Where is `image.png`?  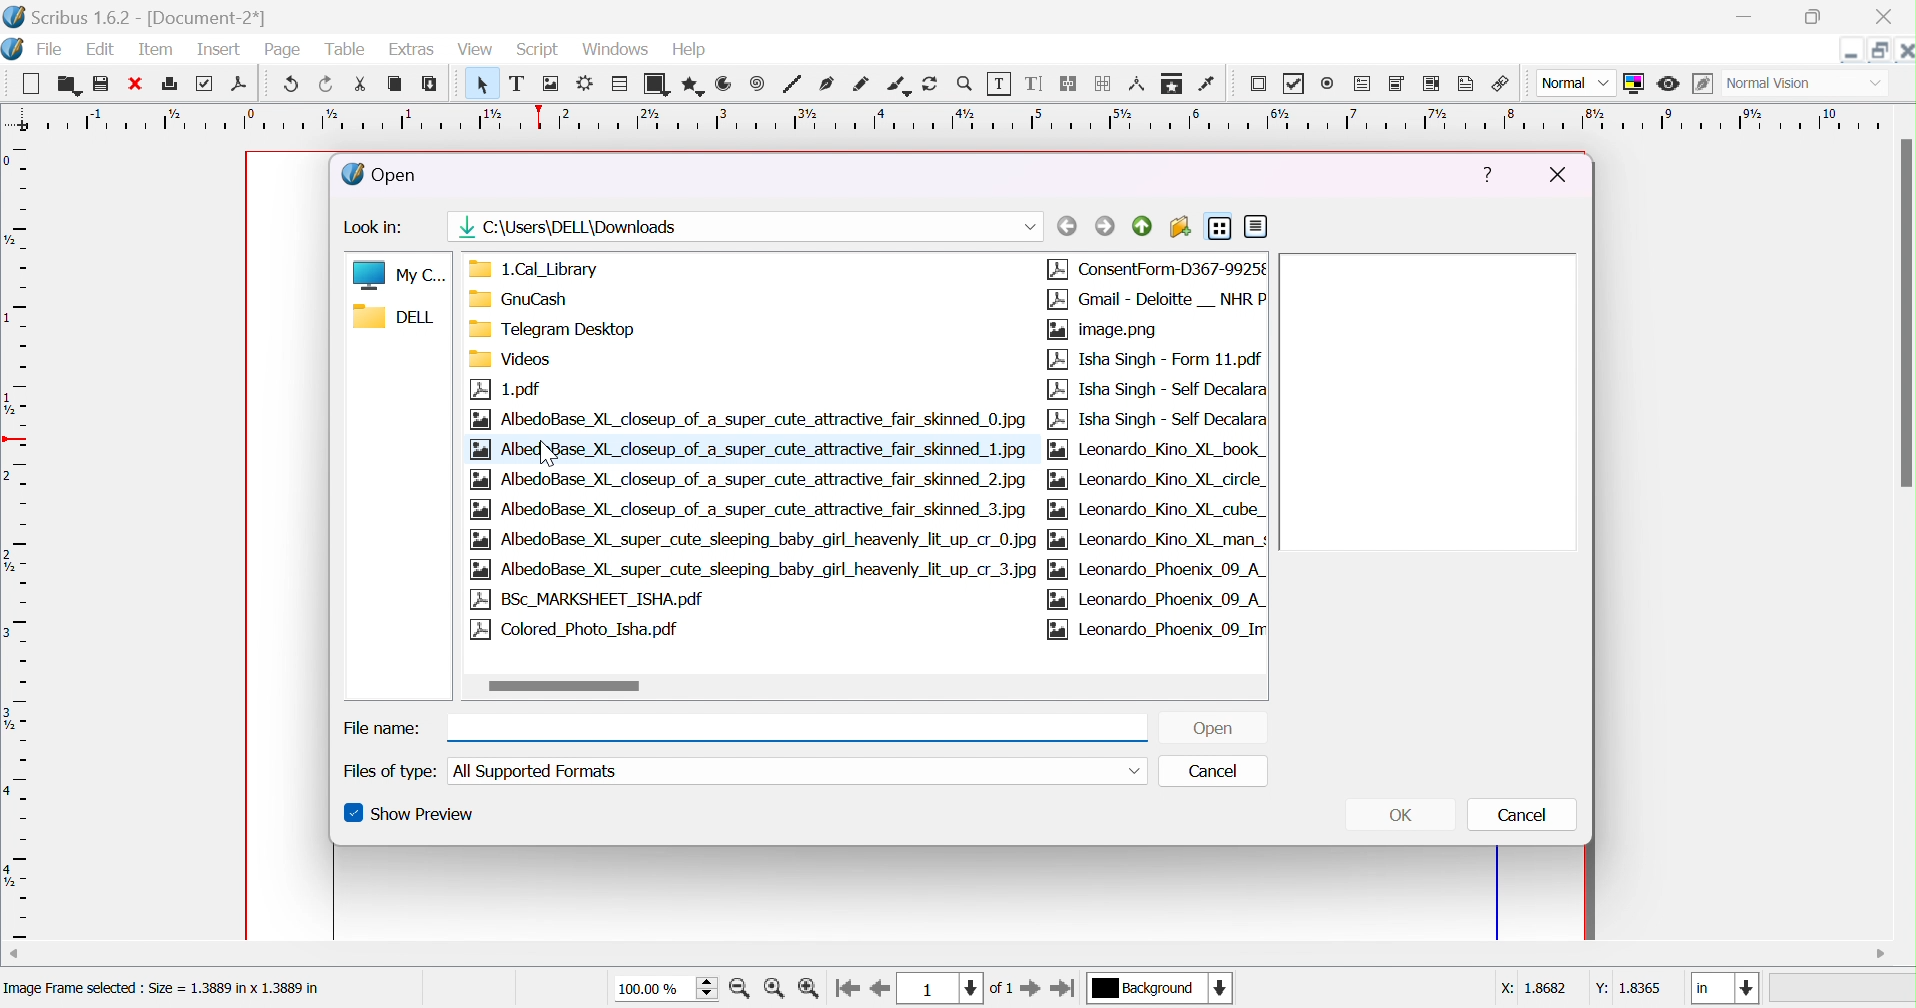
image.png is located at coordinates (1102, 330).